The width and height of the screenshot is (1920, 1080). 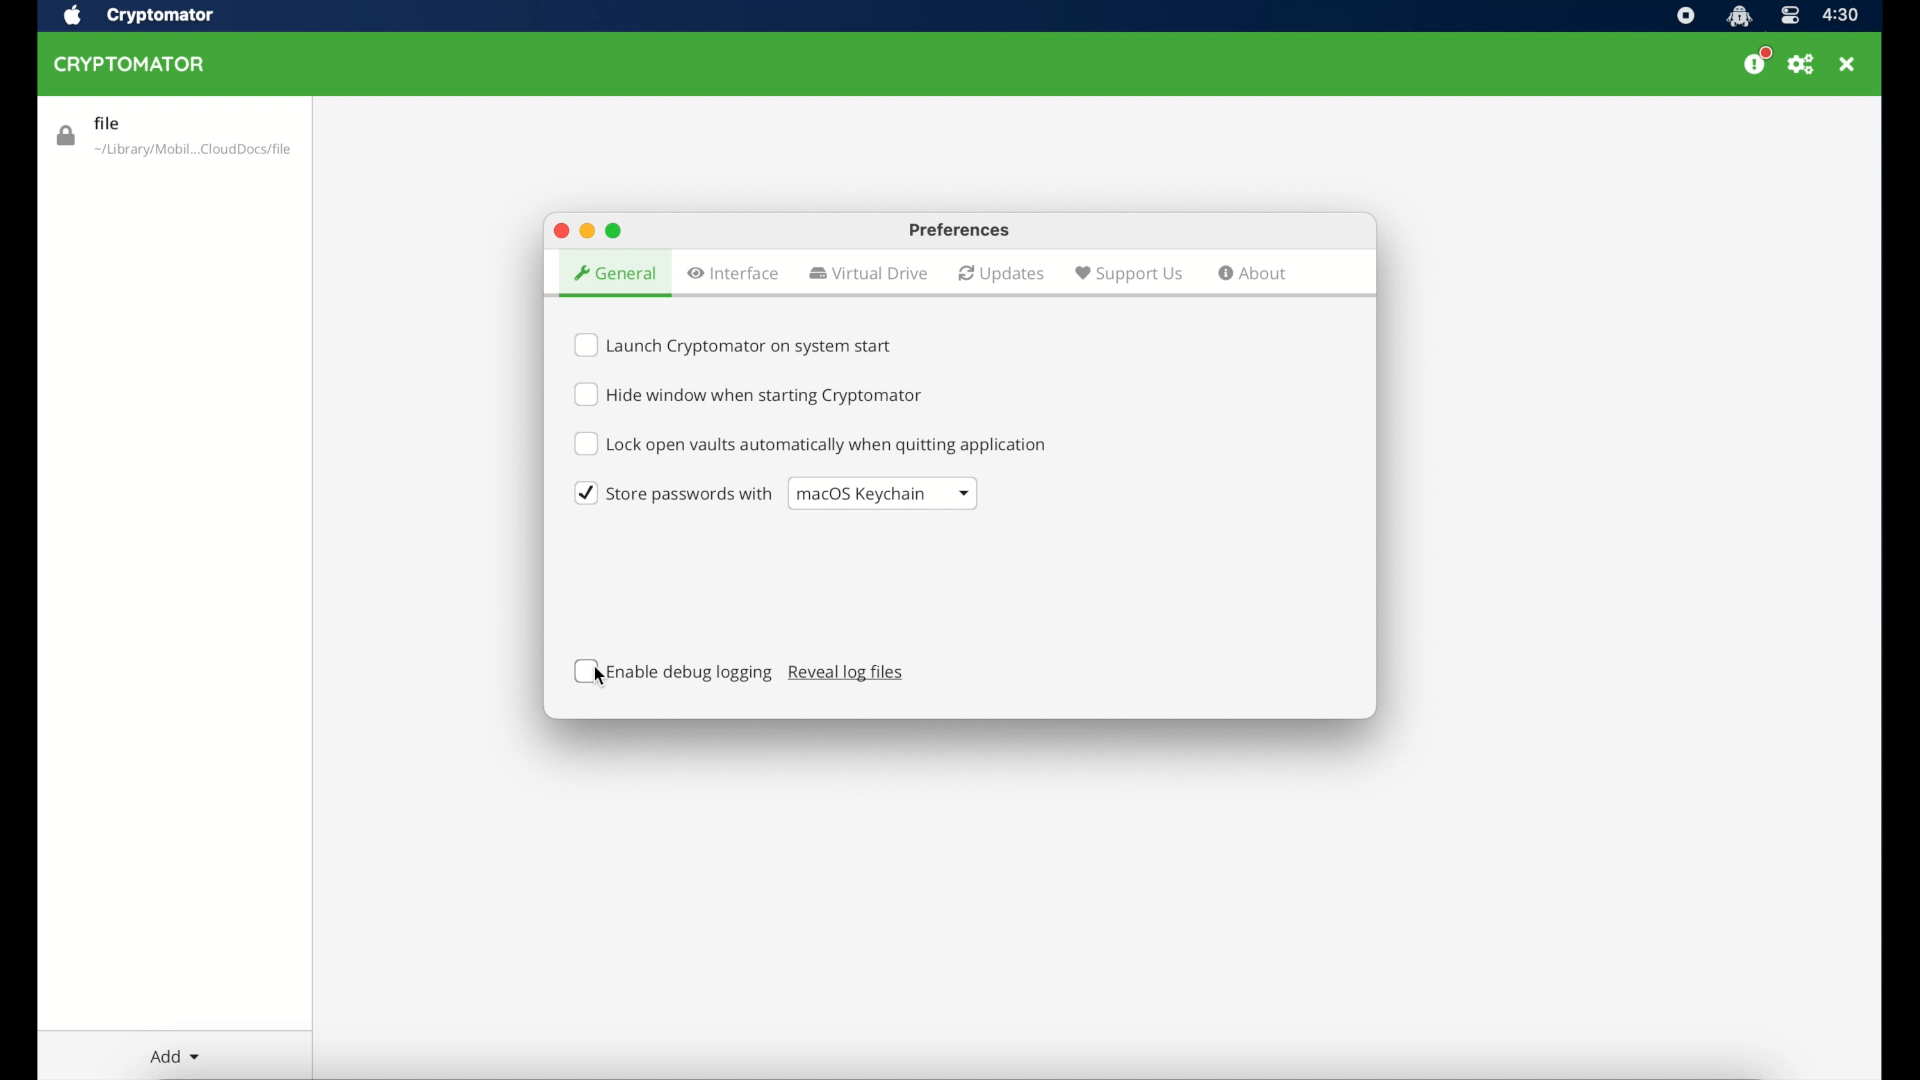 What do you see at coordinates (175, 133) in the screenshot?
I see `file` at bounding box center [175, 133].